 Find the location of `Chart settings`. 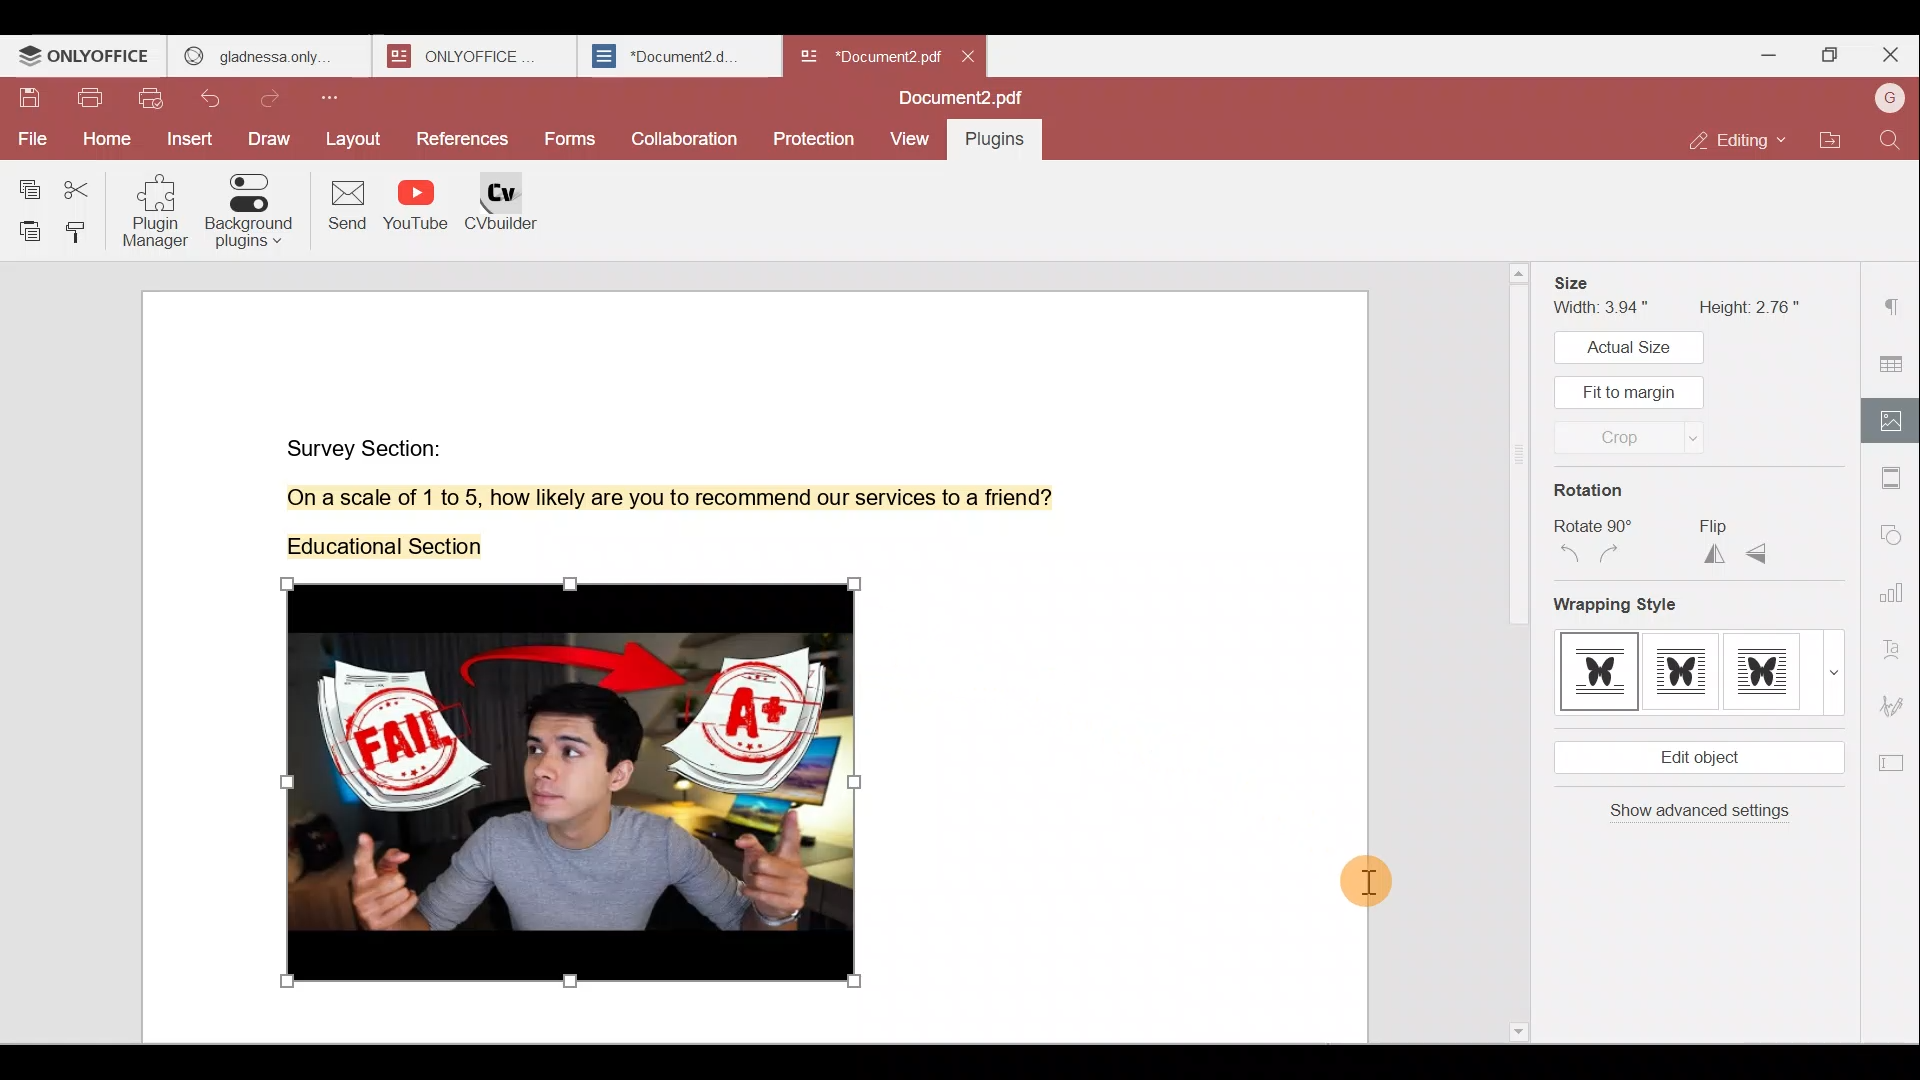

Chart settings is located at coordinates (1897, 582).